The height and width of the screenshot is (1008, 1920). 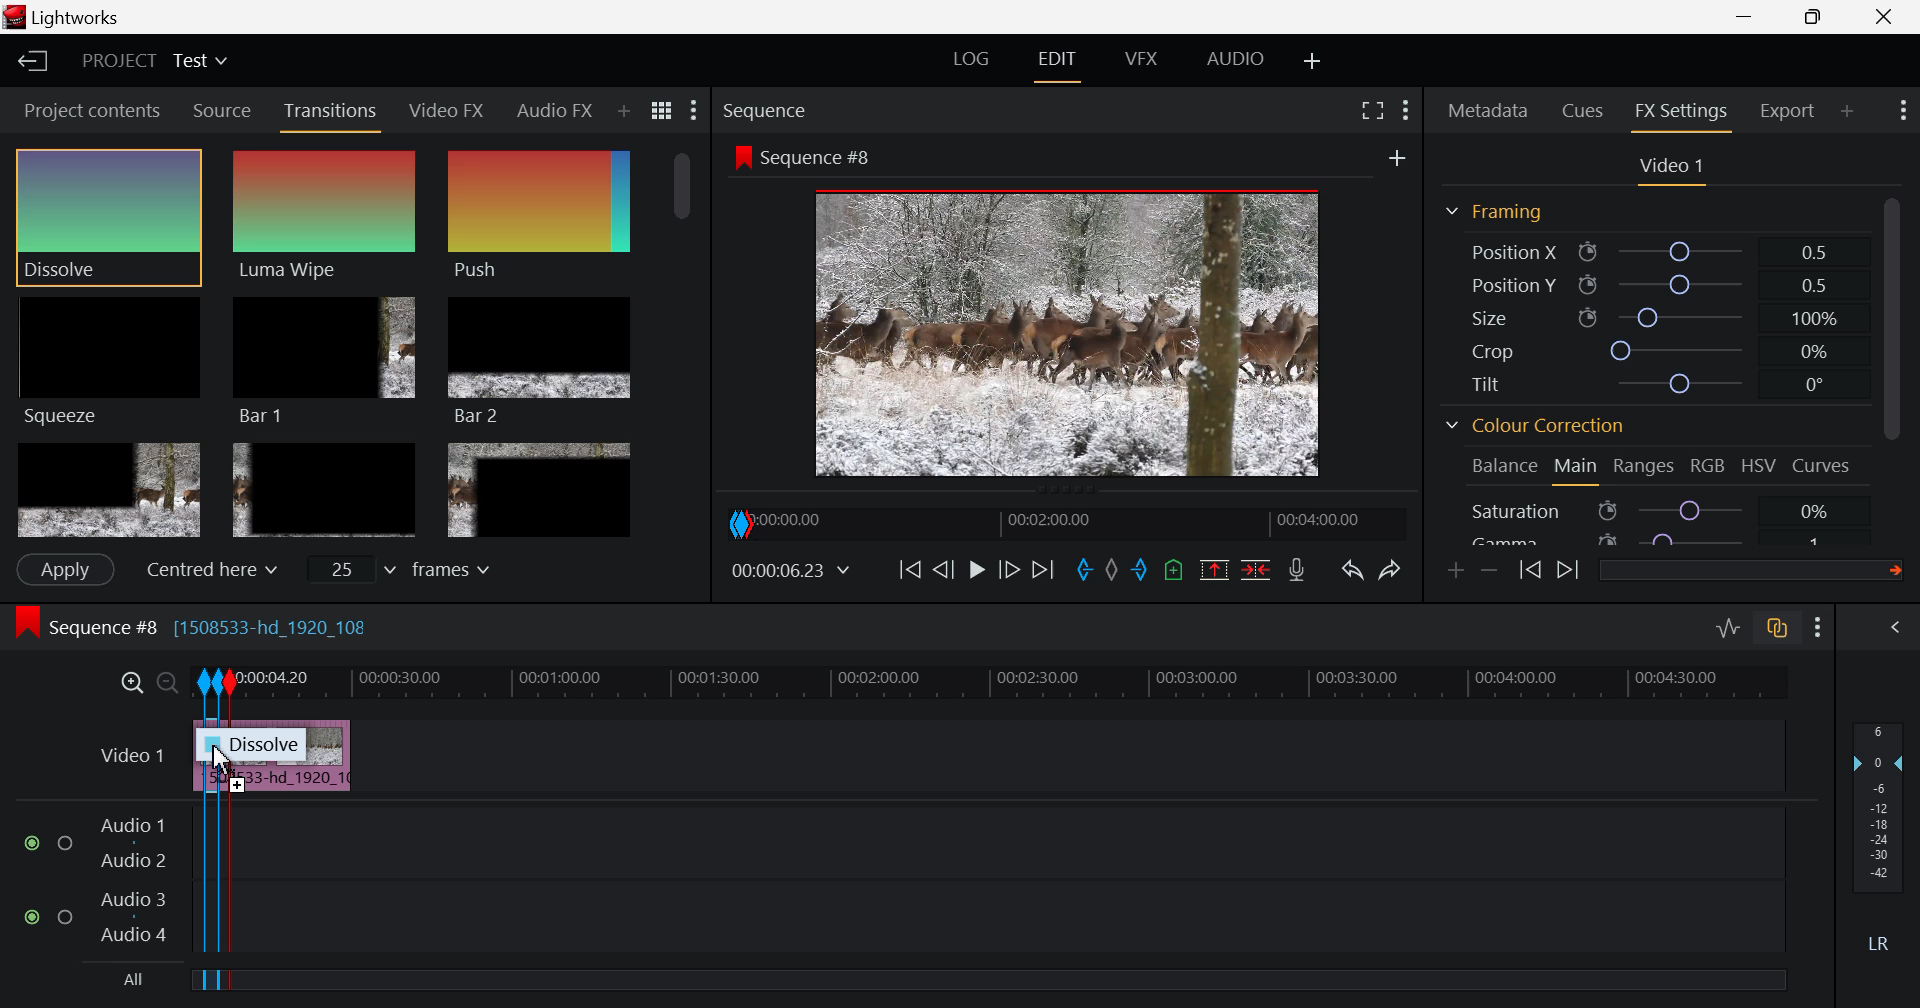 What do you see at coordinates (26, 63) in the screenshot?
I see `Back to Homepage` at bounding box center [26, 63].